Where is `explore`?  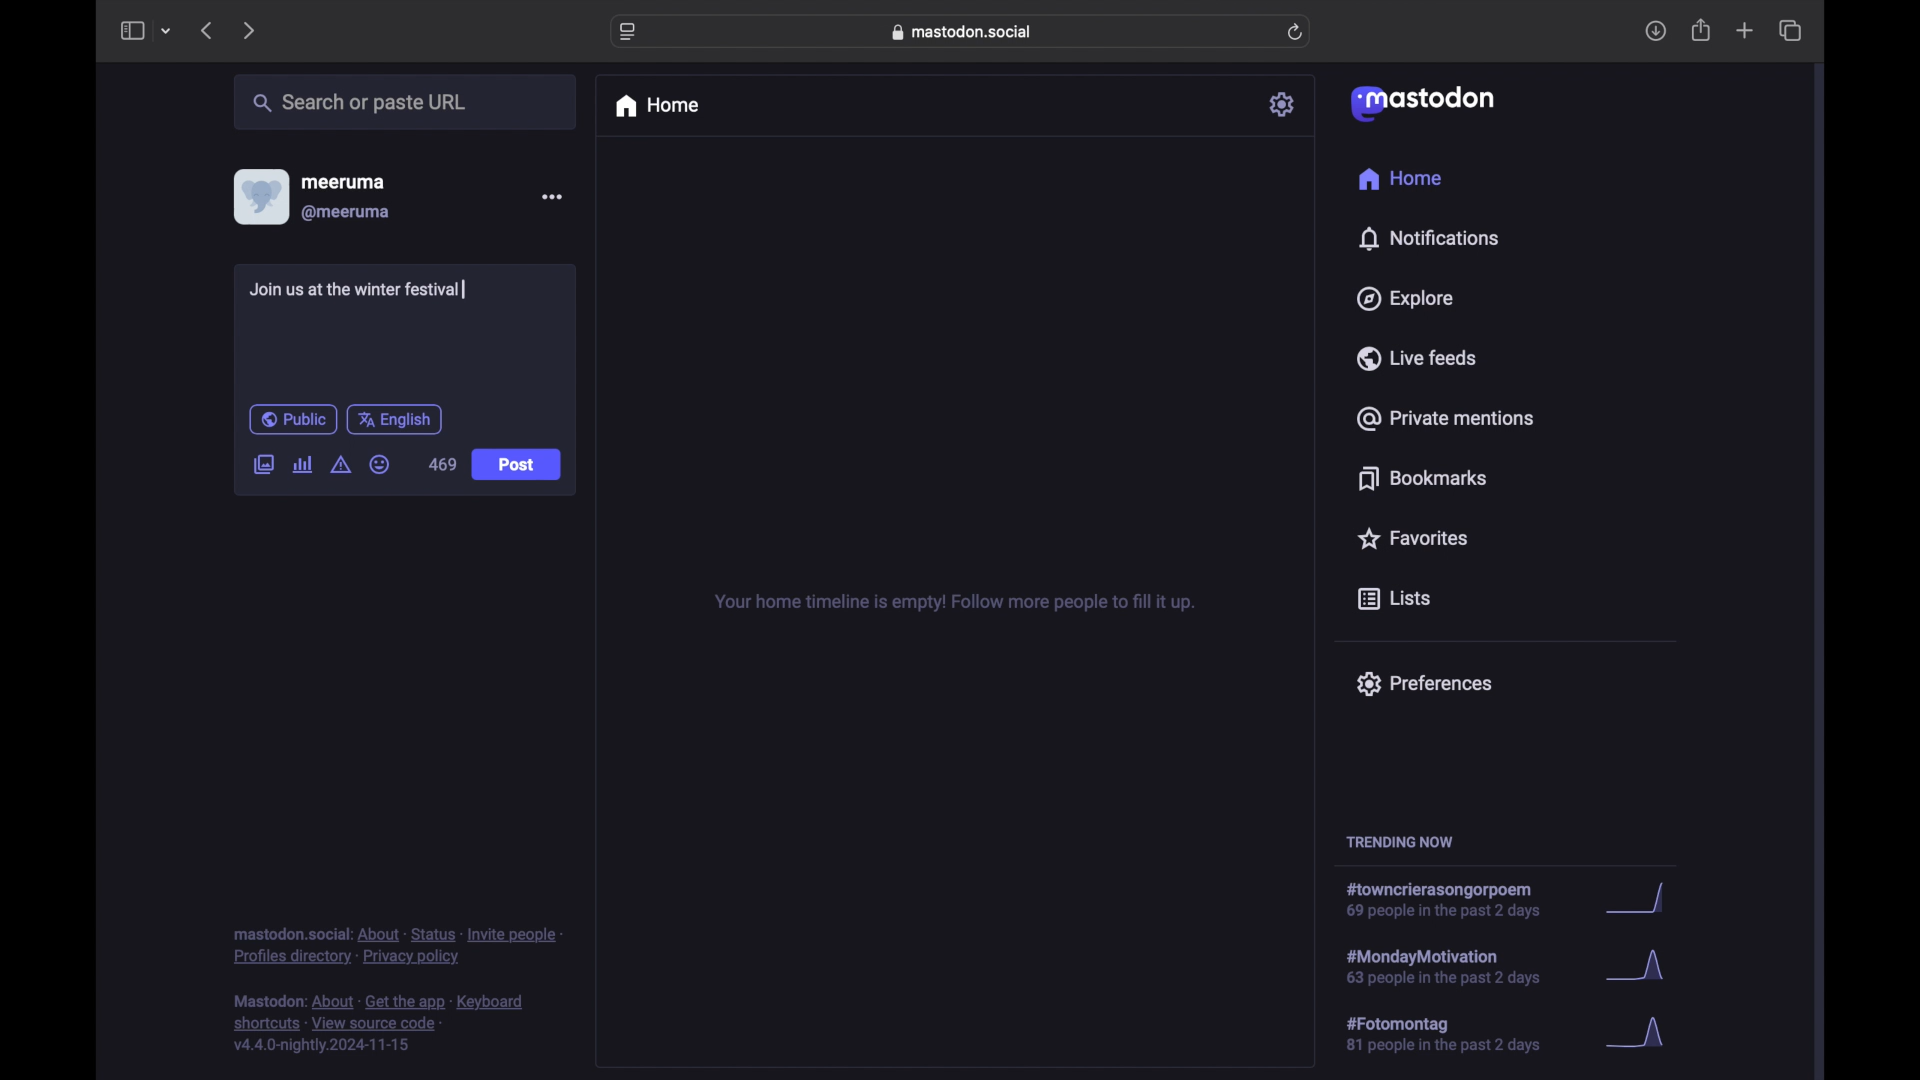
explore is located at coordinates (1403, 299).